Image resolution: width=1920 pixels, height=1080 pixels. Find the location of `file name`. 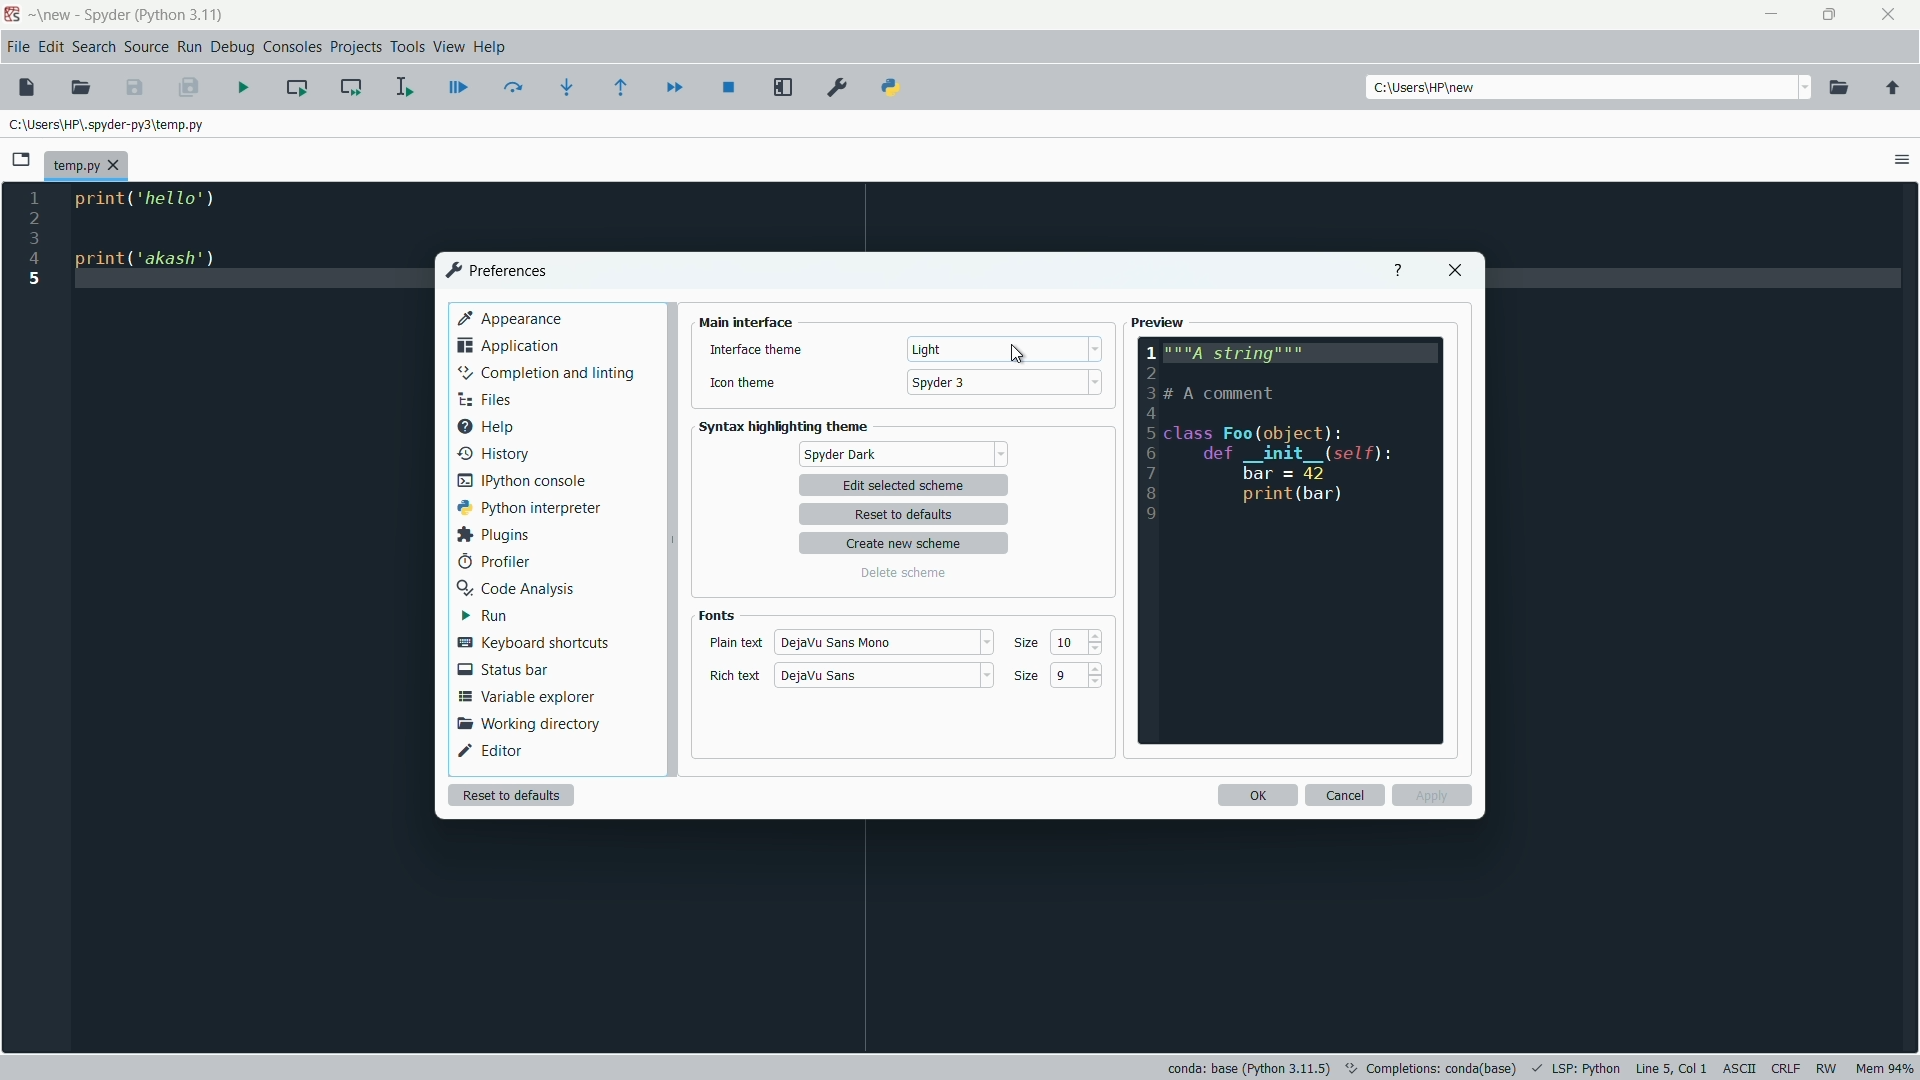

file name is located at coordinates (85, 167).